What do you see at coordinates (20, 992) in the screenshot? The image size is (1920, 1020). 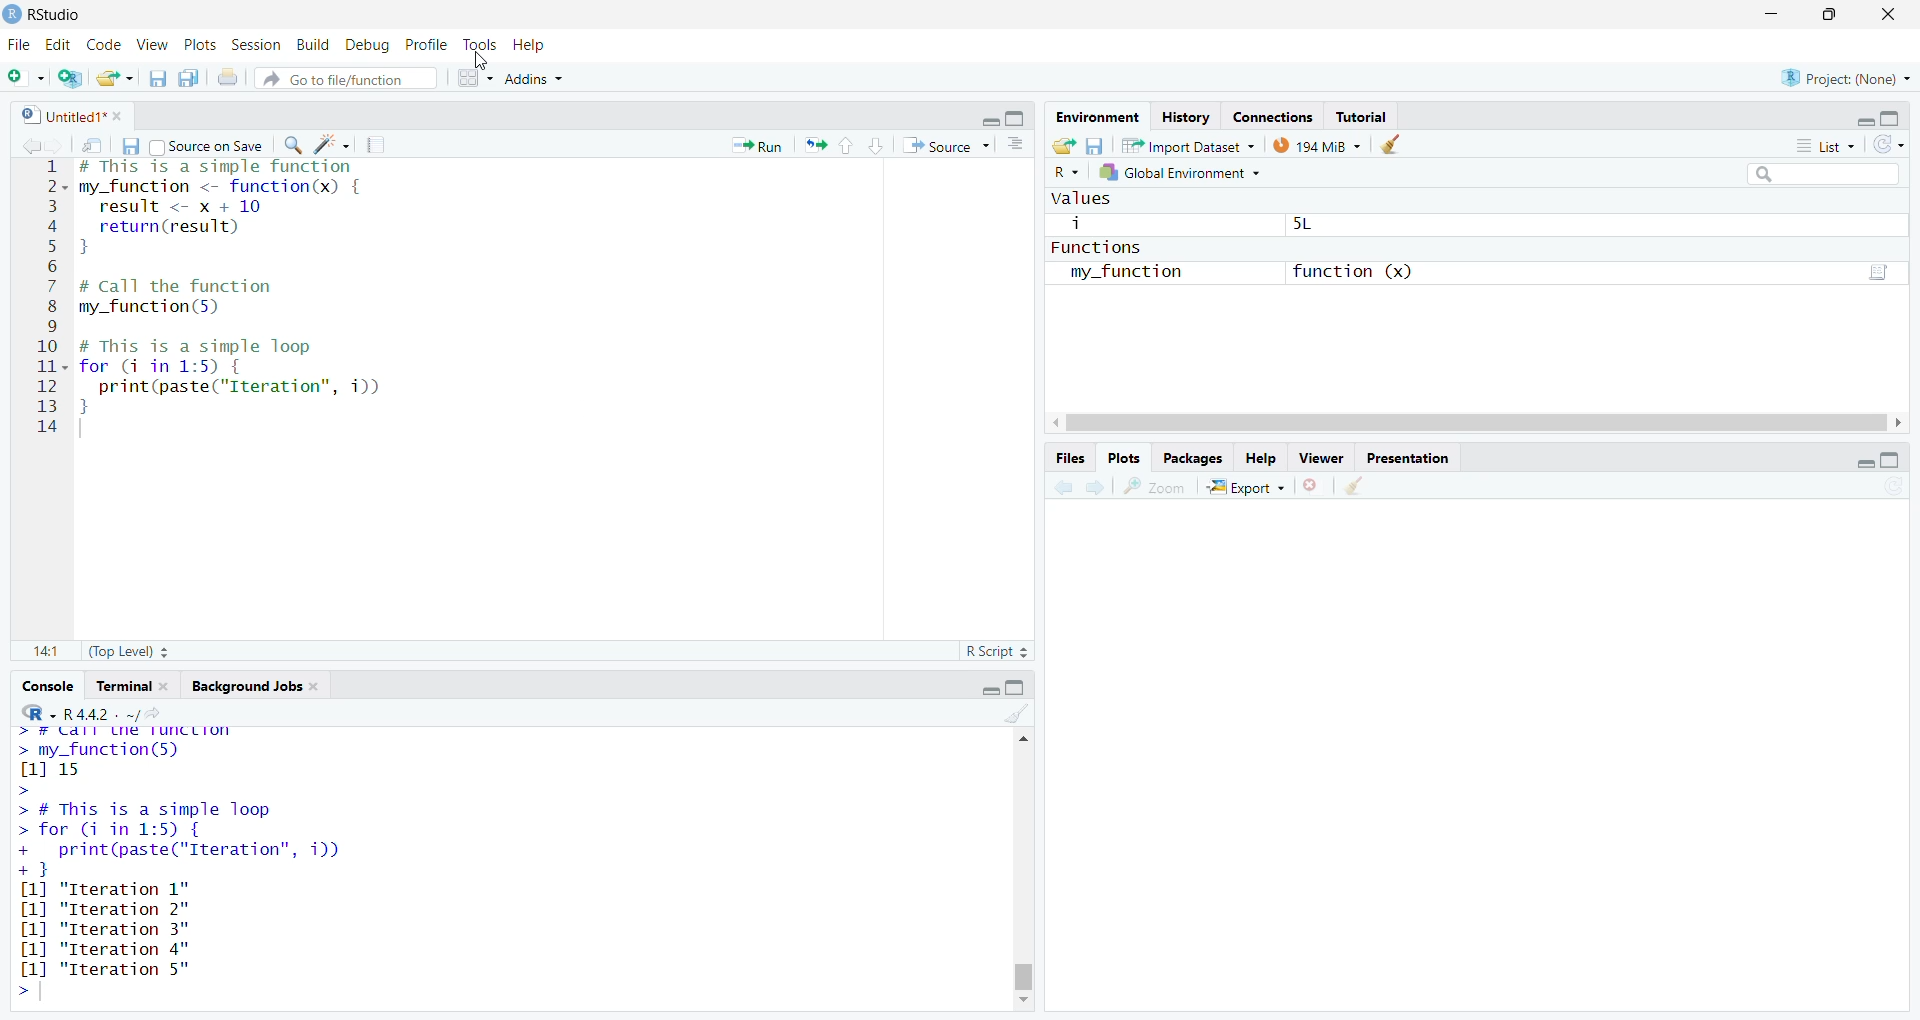 I see `prompt cursor` at bounding box center [20, 992].